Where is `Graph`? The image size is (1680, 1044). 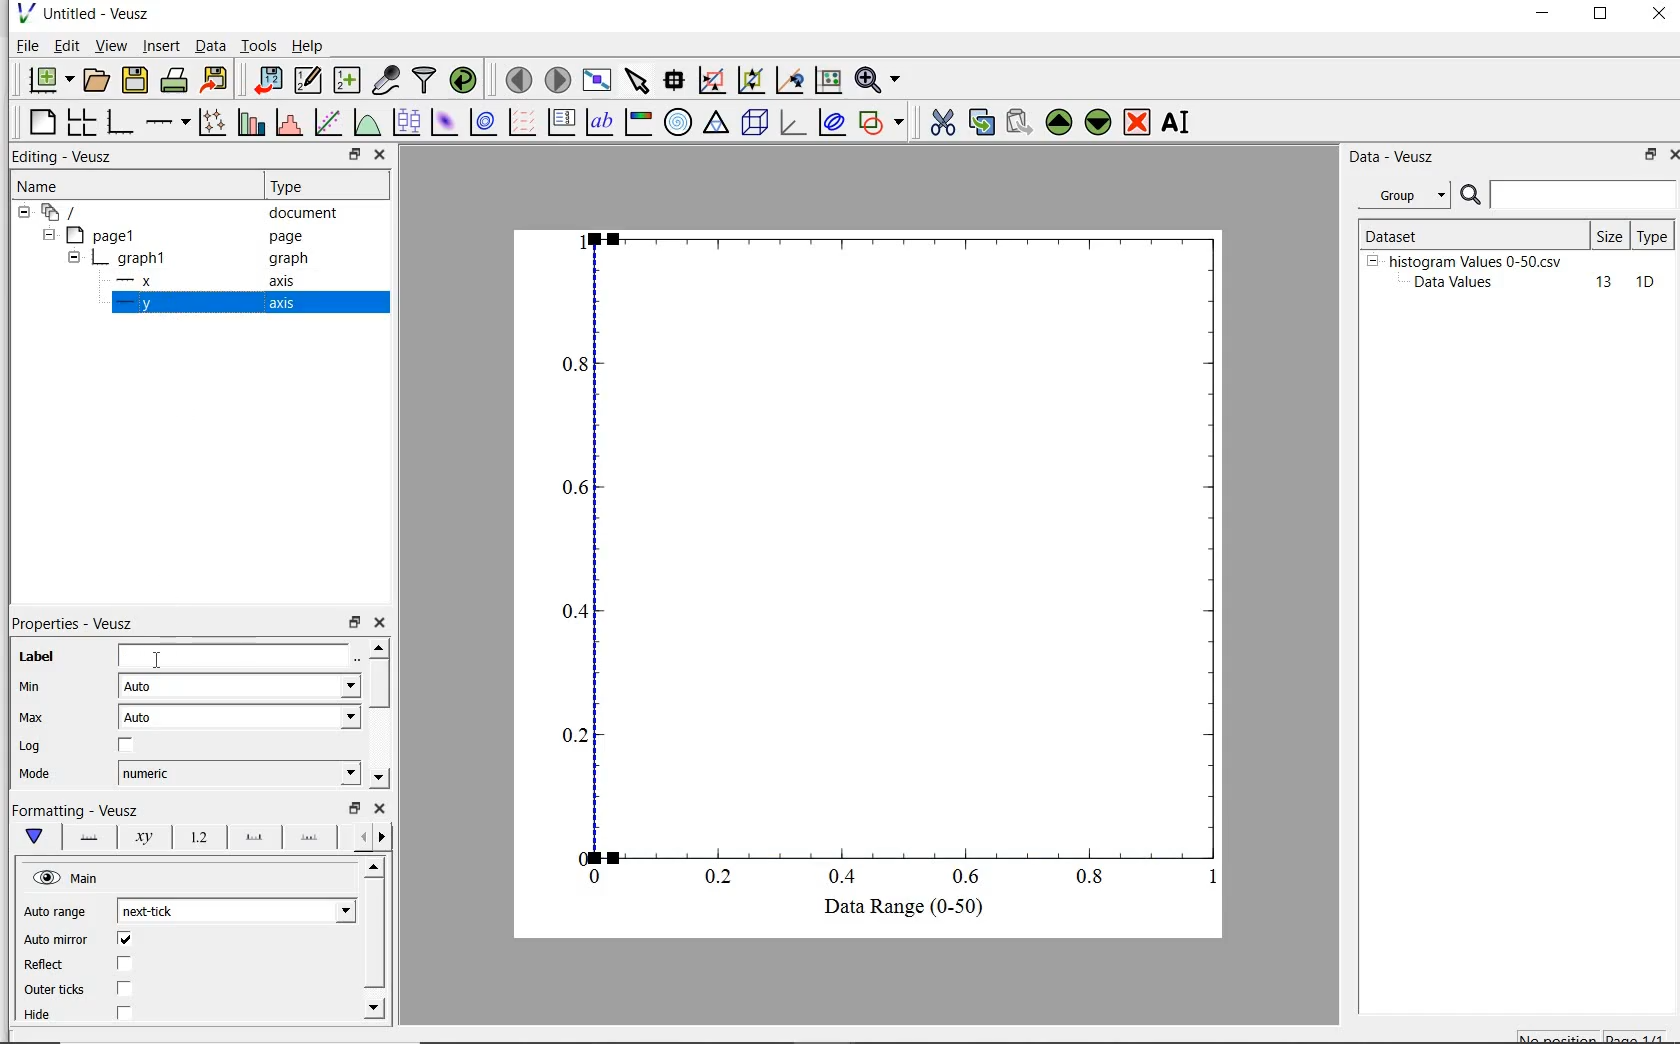 Graph is located at coordinates (868, 585).